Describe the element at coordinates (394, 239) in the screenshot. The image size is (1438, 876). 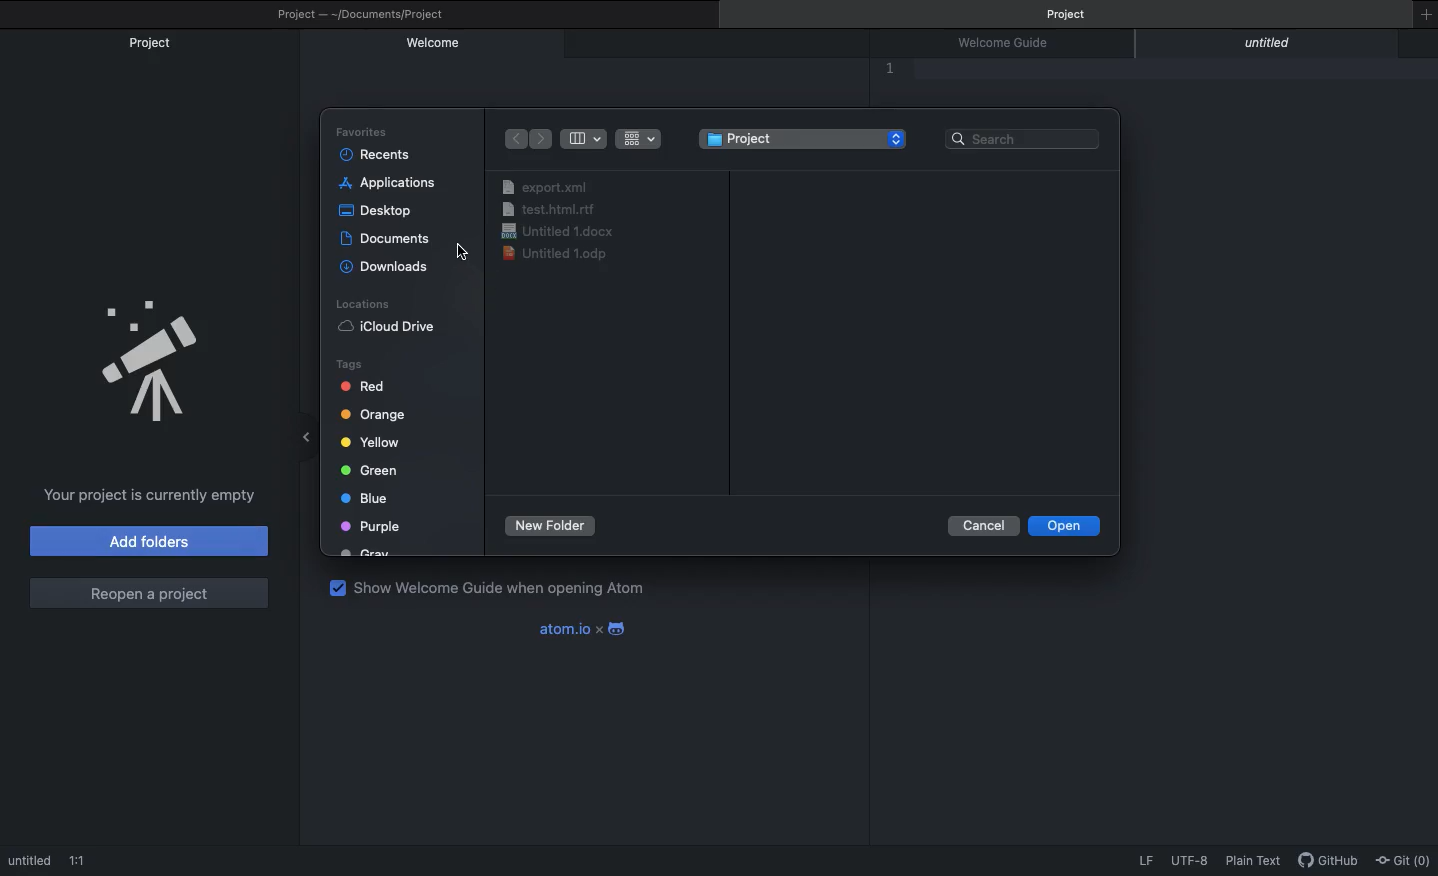
I see `Documents` at that location.